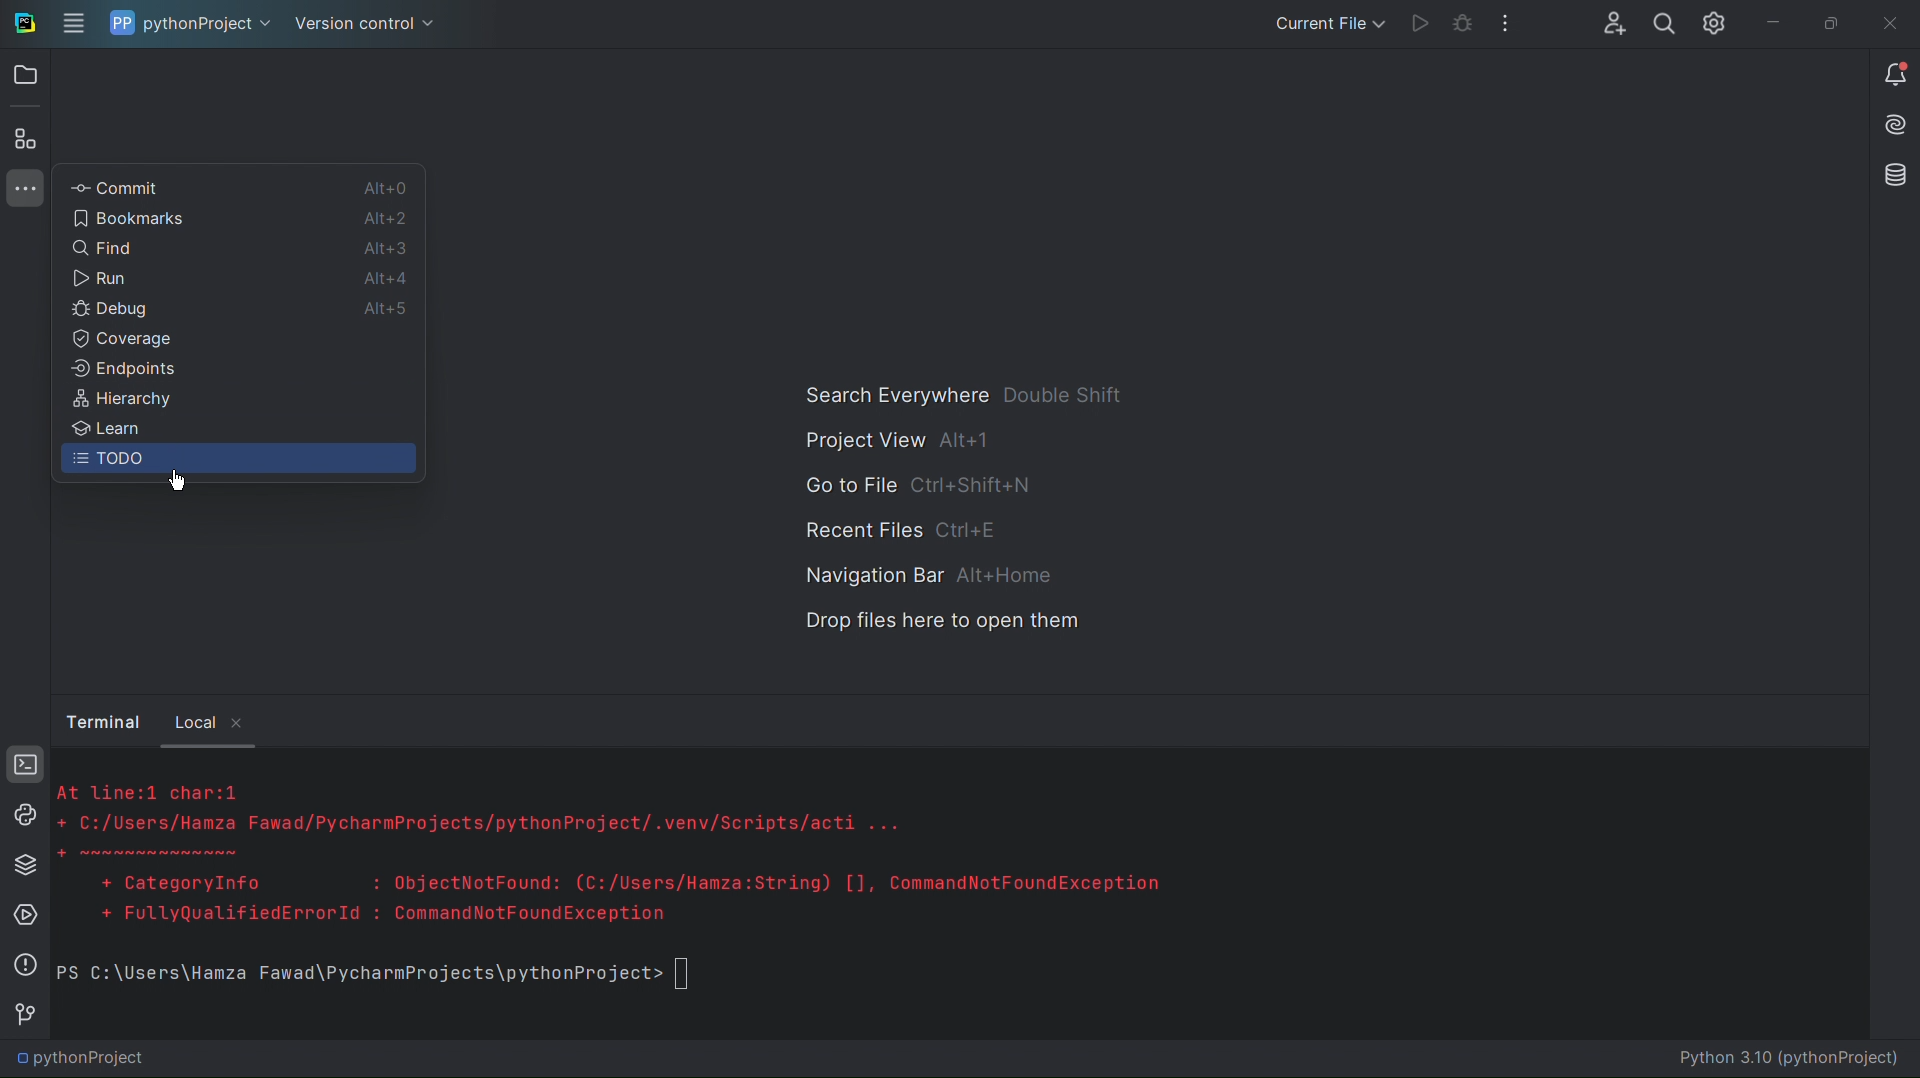 Image resolution: width=1920 pixels, height=1078 pixels. What do you see at coordinates (1765, 23) in the screenshot?
I see `Minimize` at bounding box center [1765, 23].